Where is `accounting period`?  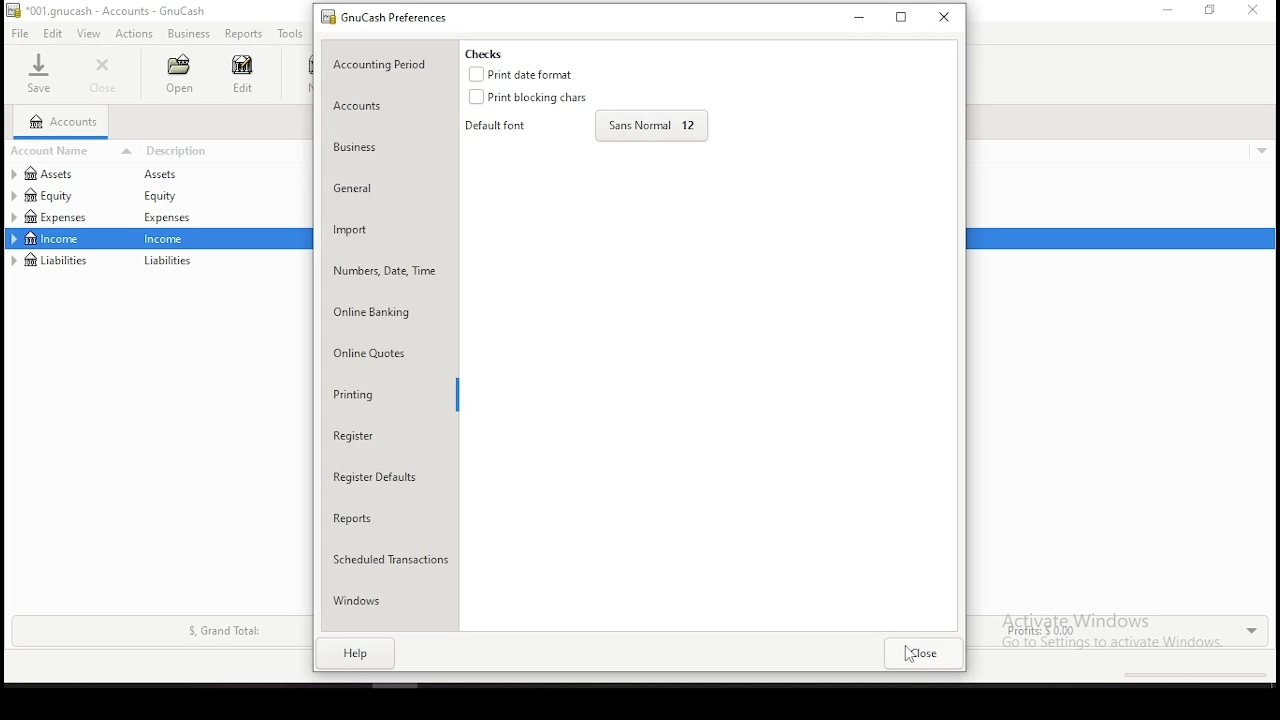
accounting period is located at coordinates (385, 63).